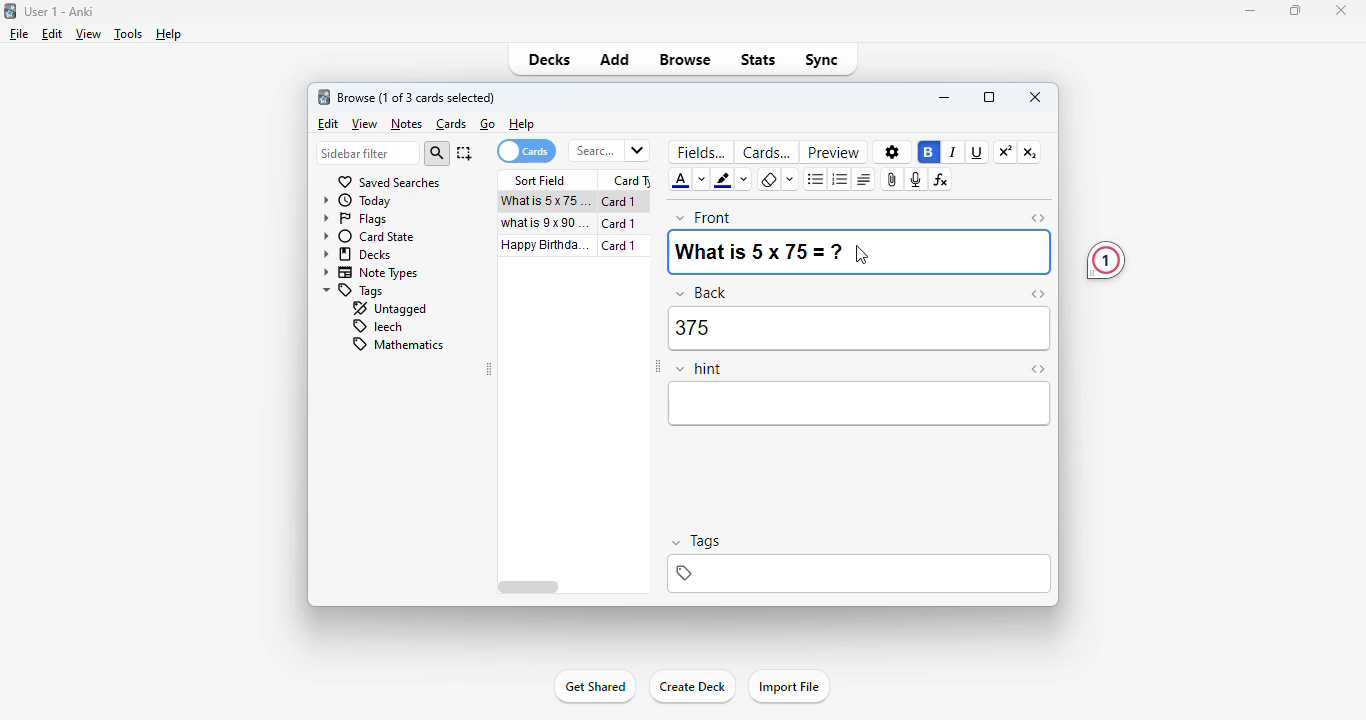  Describe the element at coordinates (354, 292) in the screenshot. I see `tags` at that location.